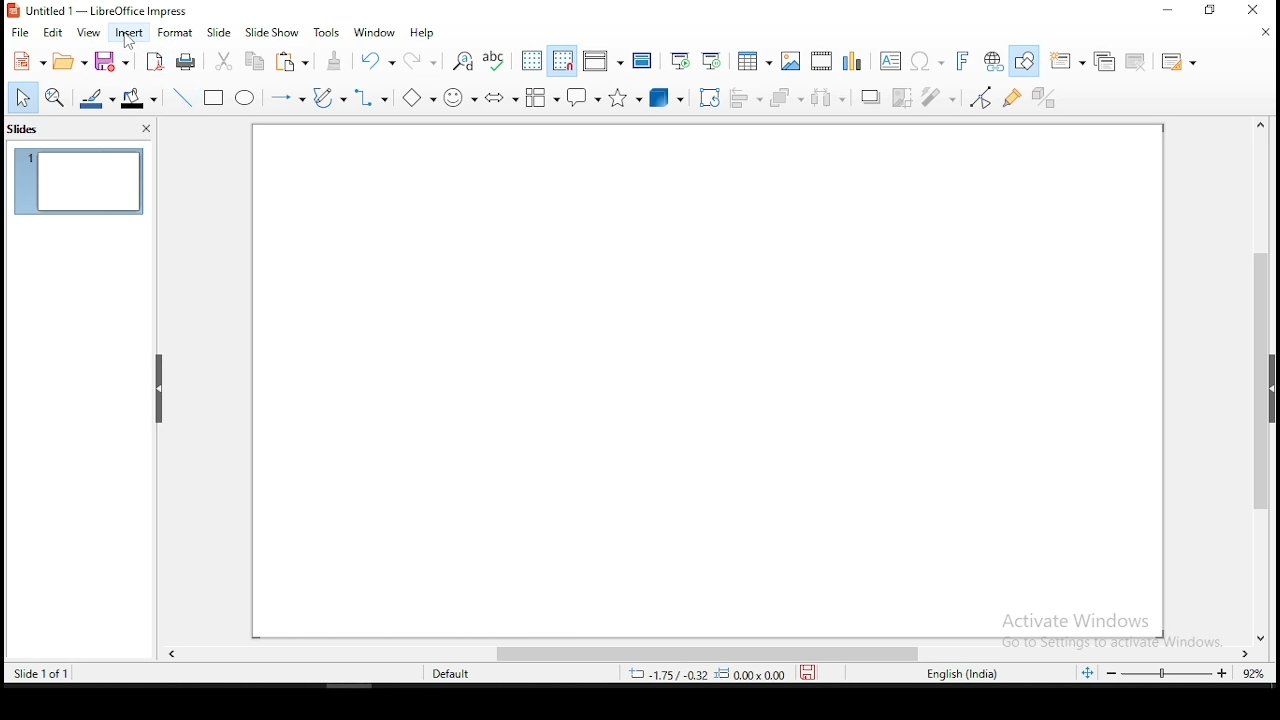 The height and width of the screenshot is (720, 1280). Describe the element at coordinates (374, 97) in the screenshot. I see `connectors` at that location.